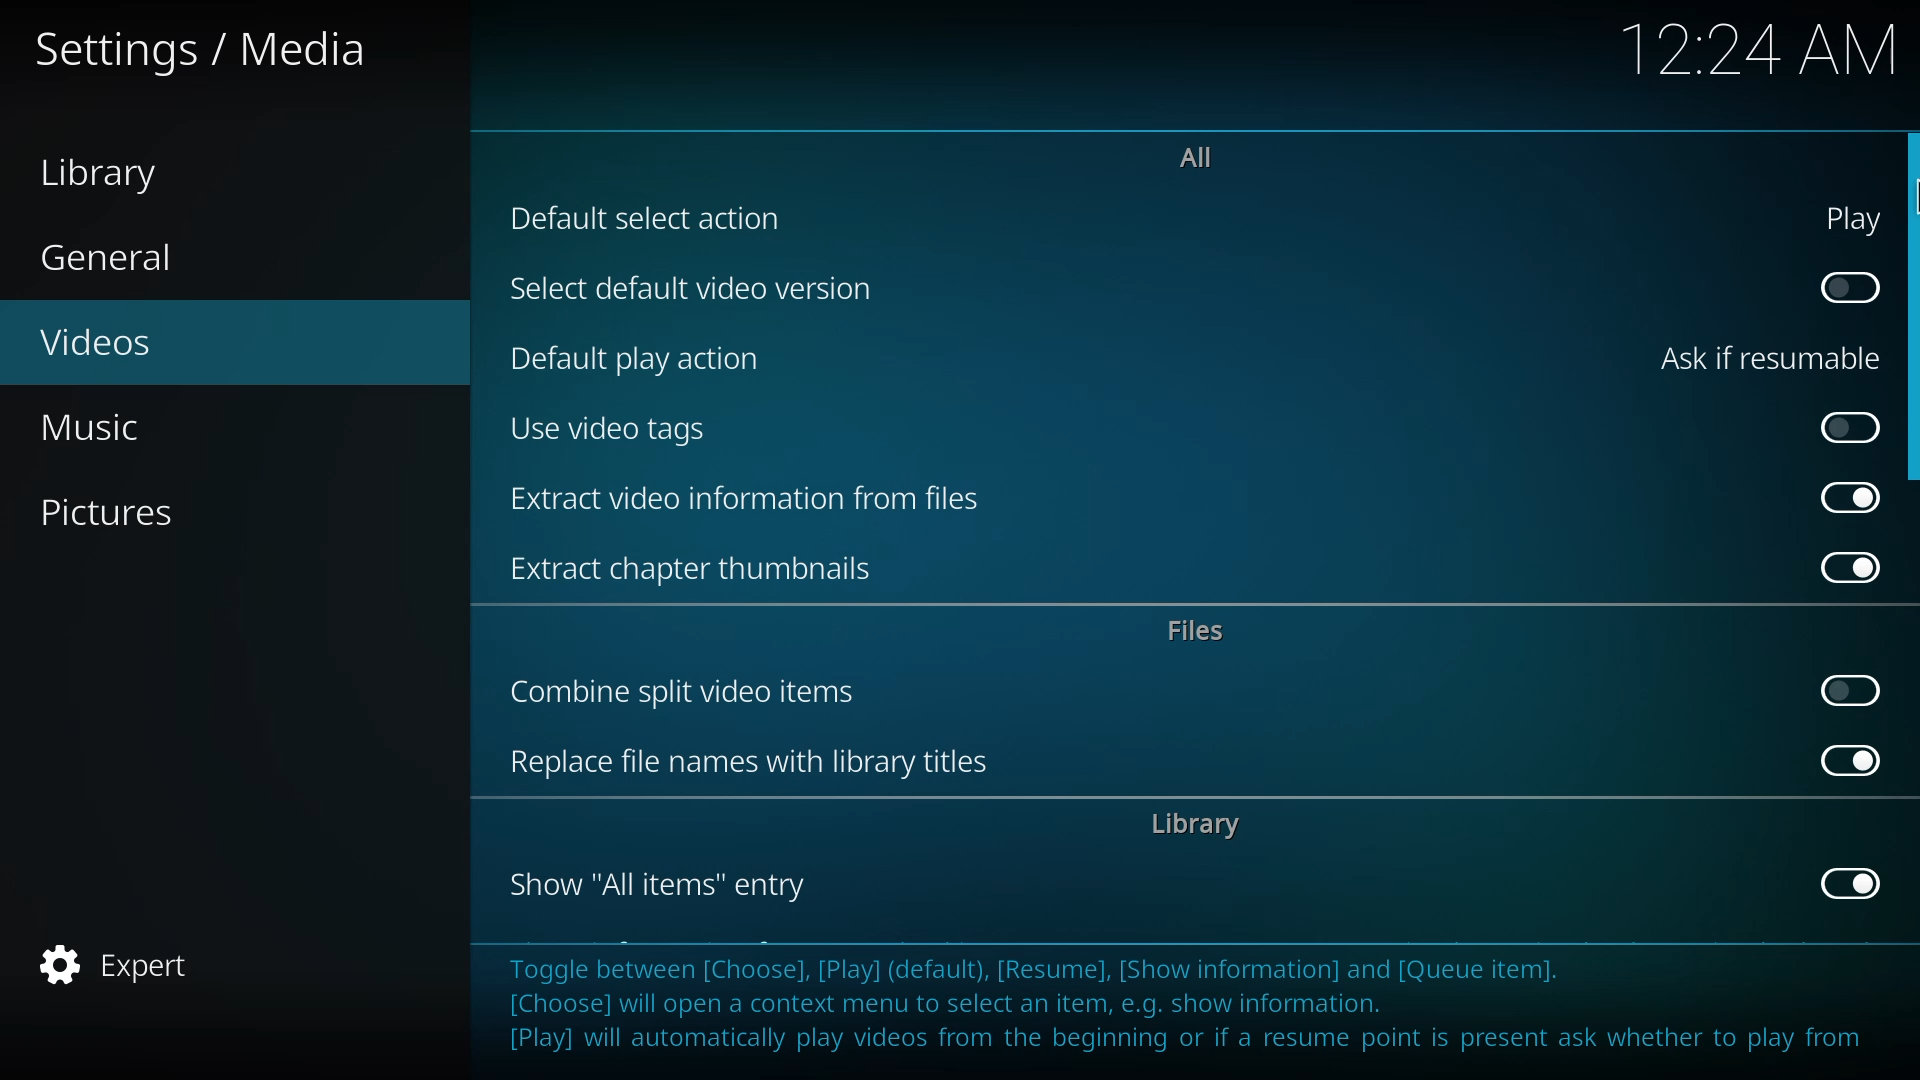 The width and height of the screenshot is (1920, 1080). What do you see at coordinates (1197, 154) in the screenshot?
I see `all` at bounding box center [1197, 154].